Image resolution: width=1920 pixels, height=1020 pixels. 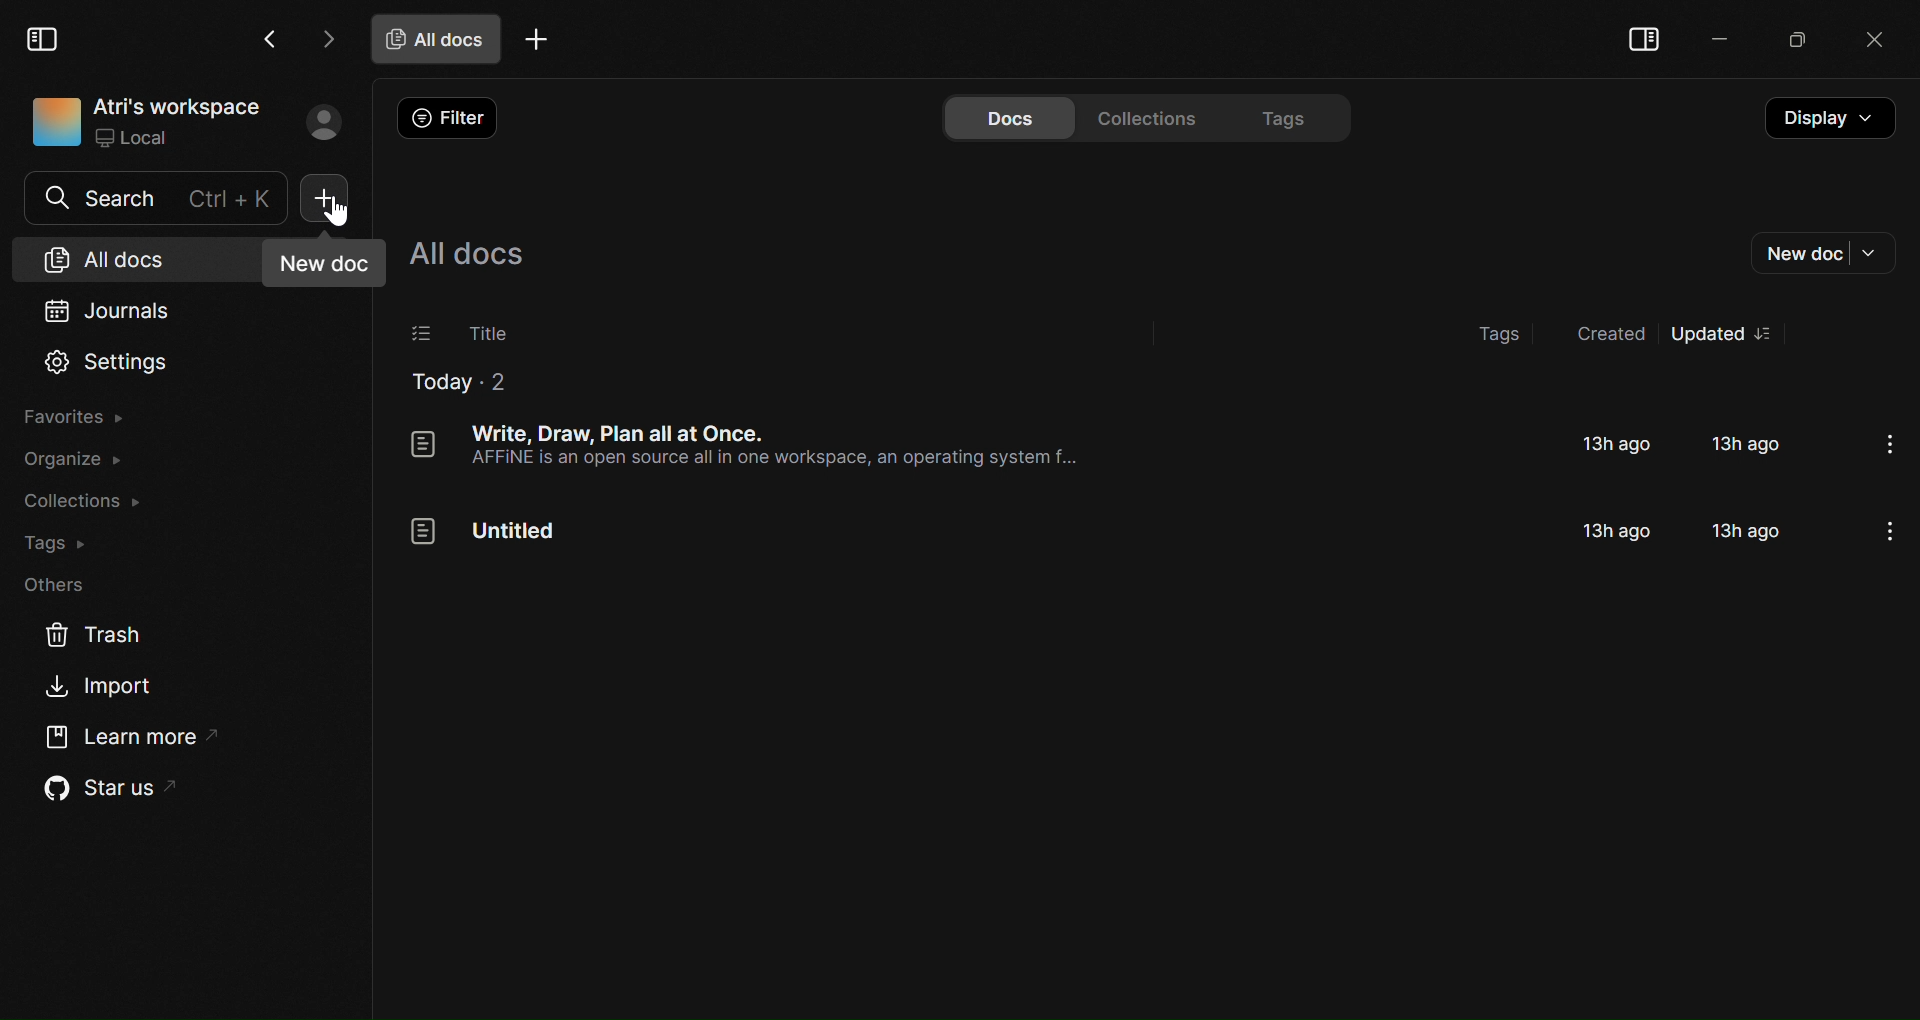 What do you see at coordinates (454, 118) in the screenshot?
I see `Filter` at bounding box center [454, 118].